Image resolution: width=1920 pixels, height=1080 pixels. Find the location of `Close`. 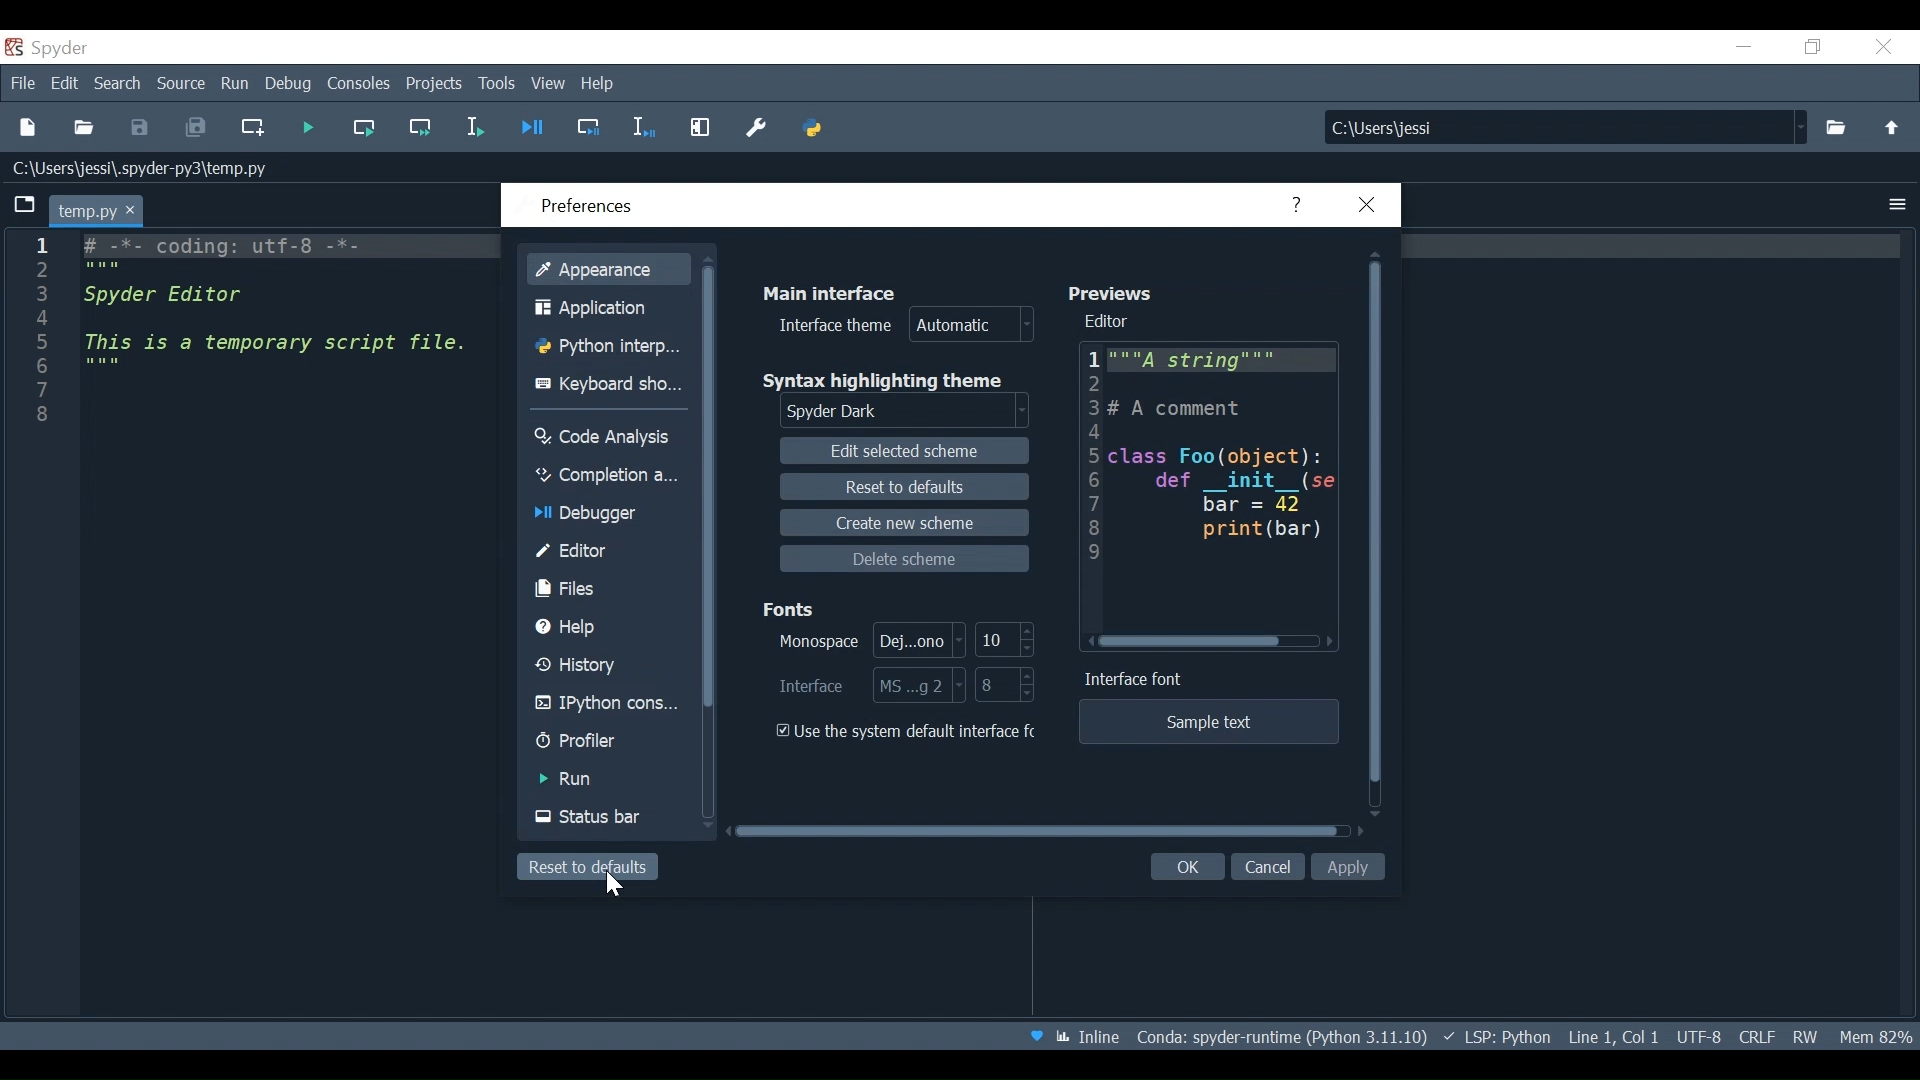

Close is located at coordinates (1881, 47).